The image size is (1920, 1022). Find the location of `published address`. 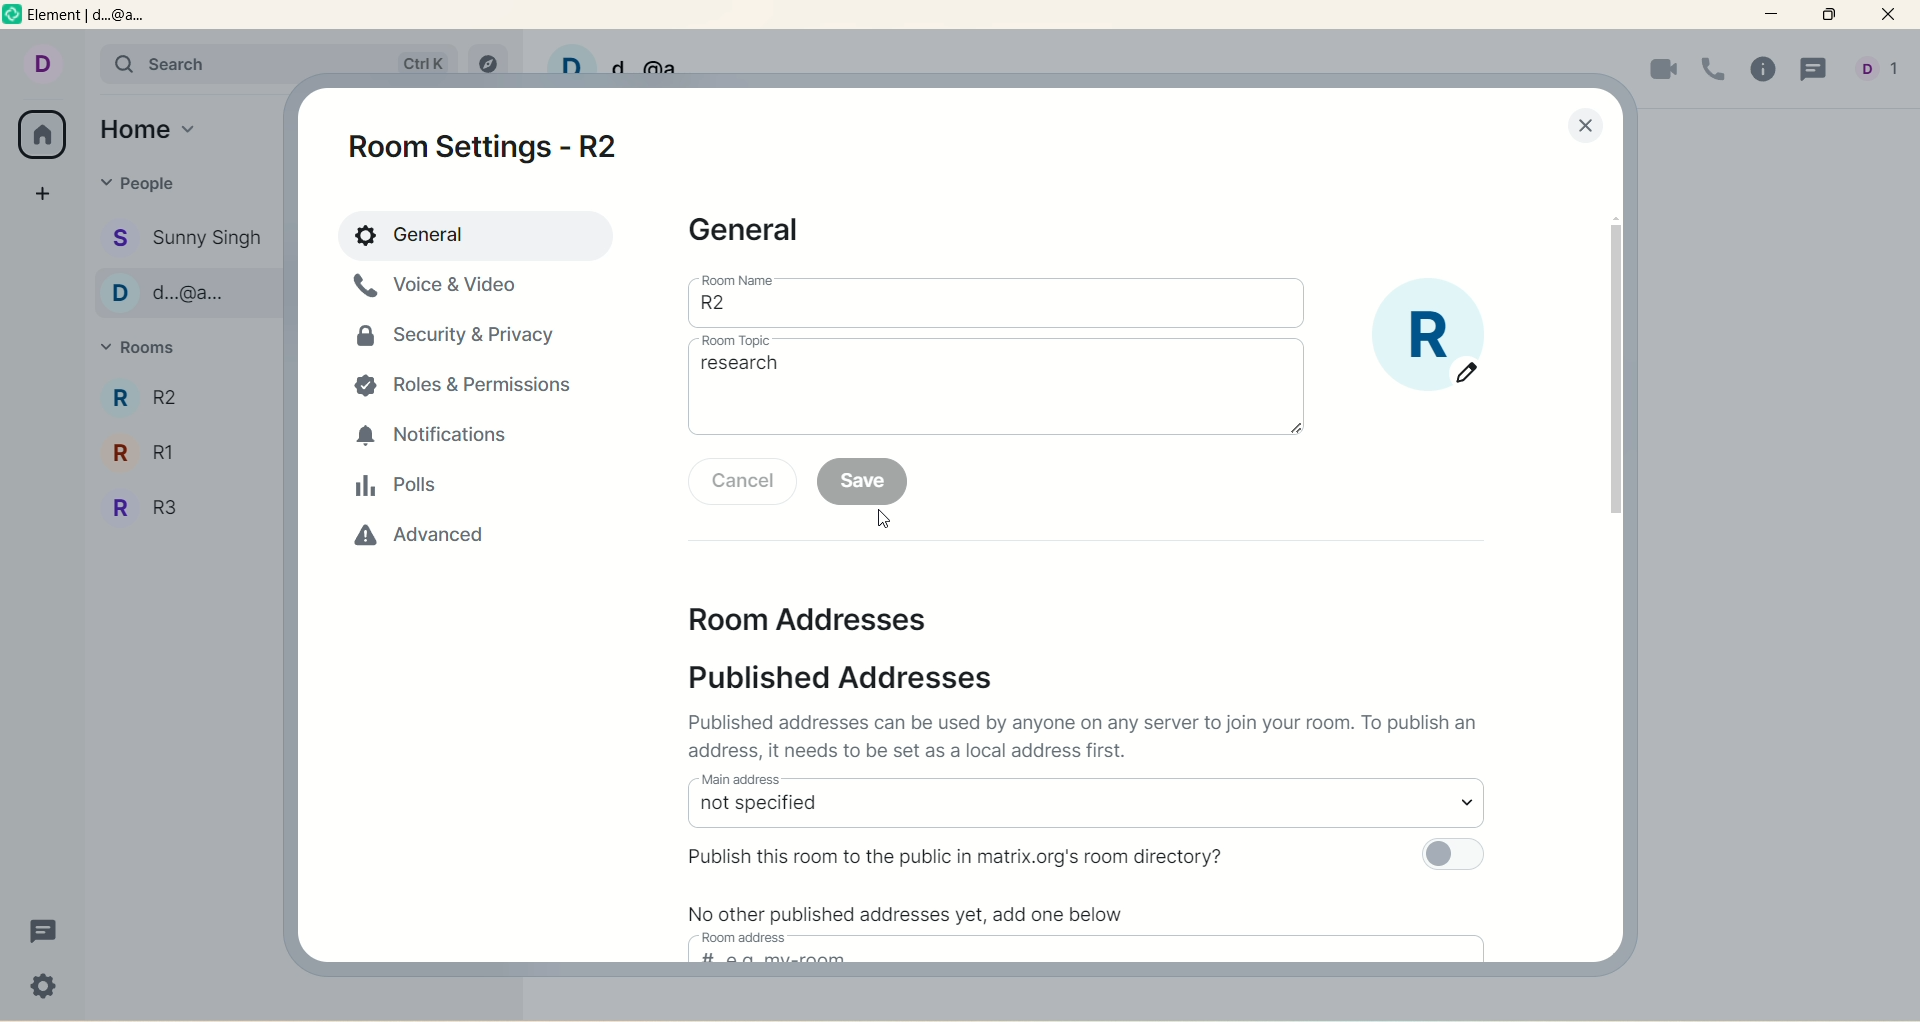

published address is located at coordinates (859, 677).